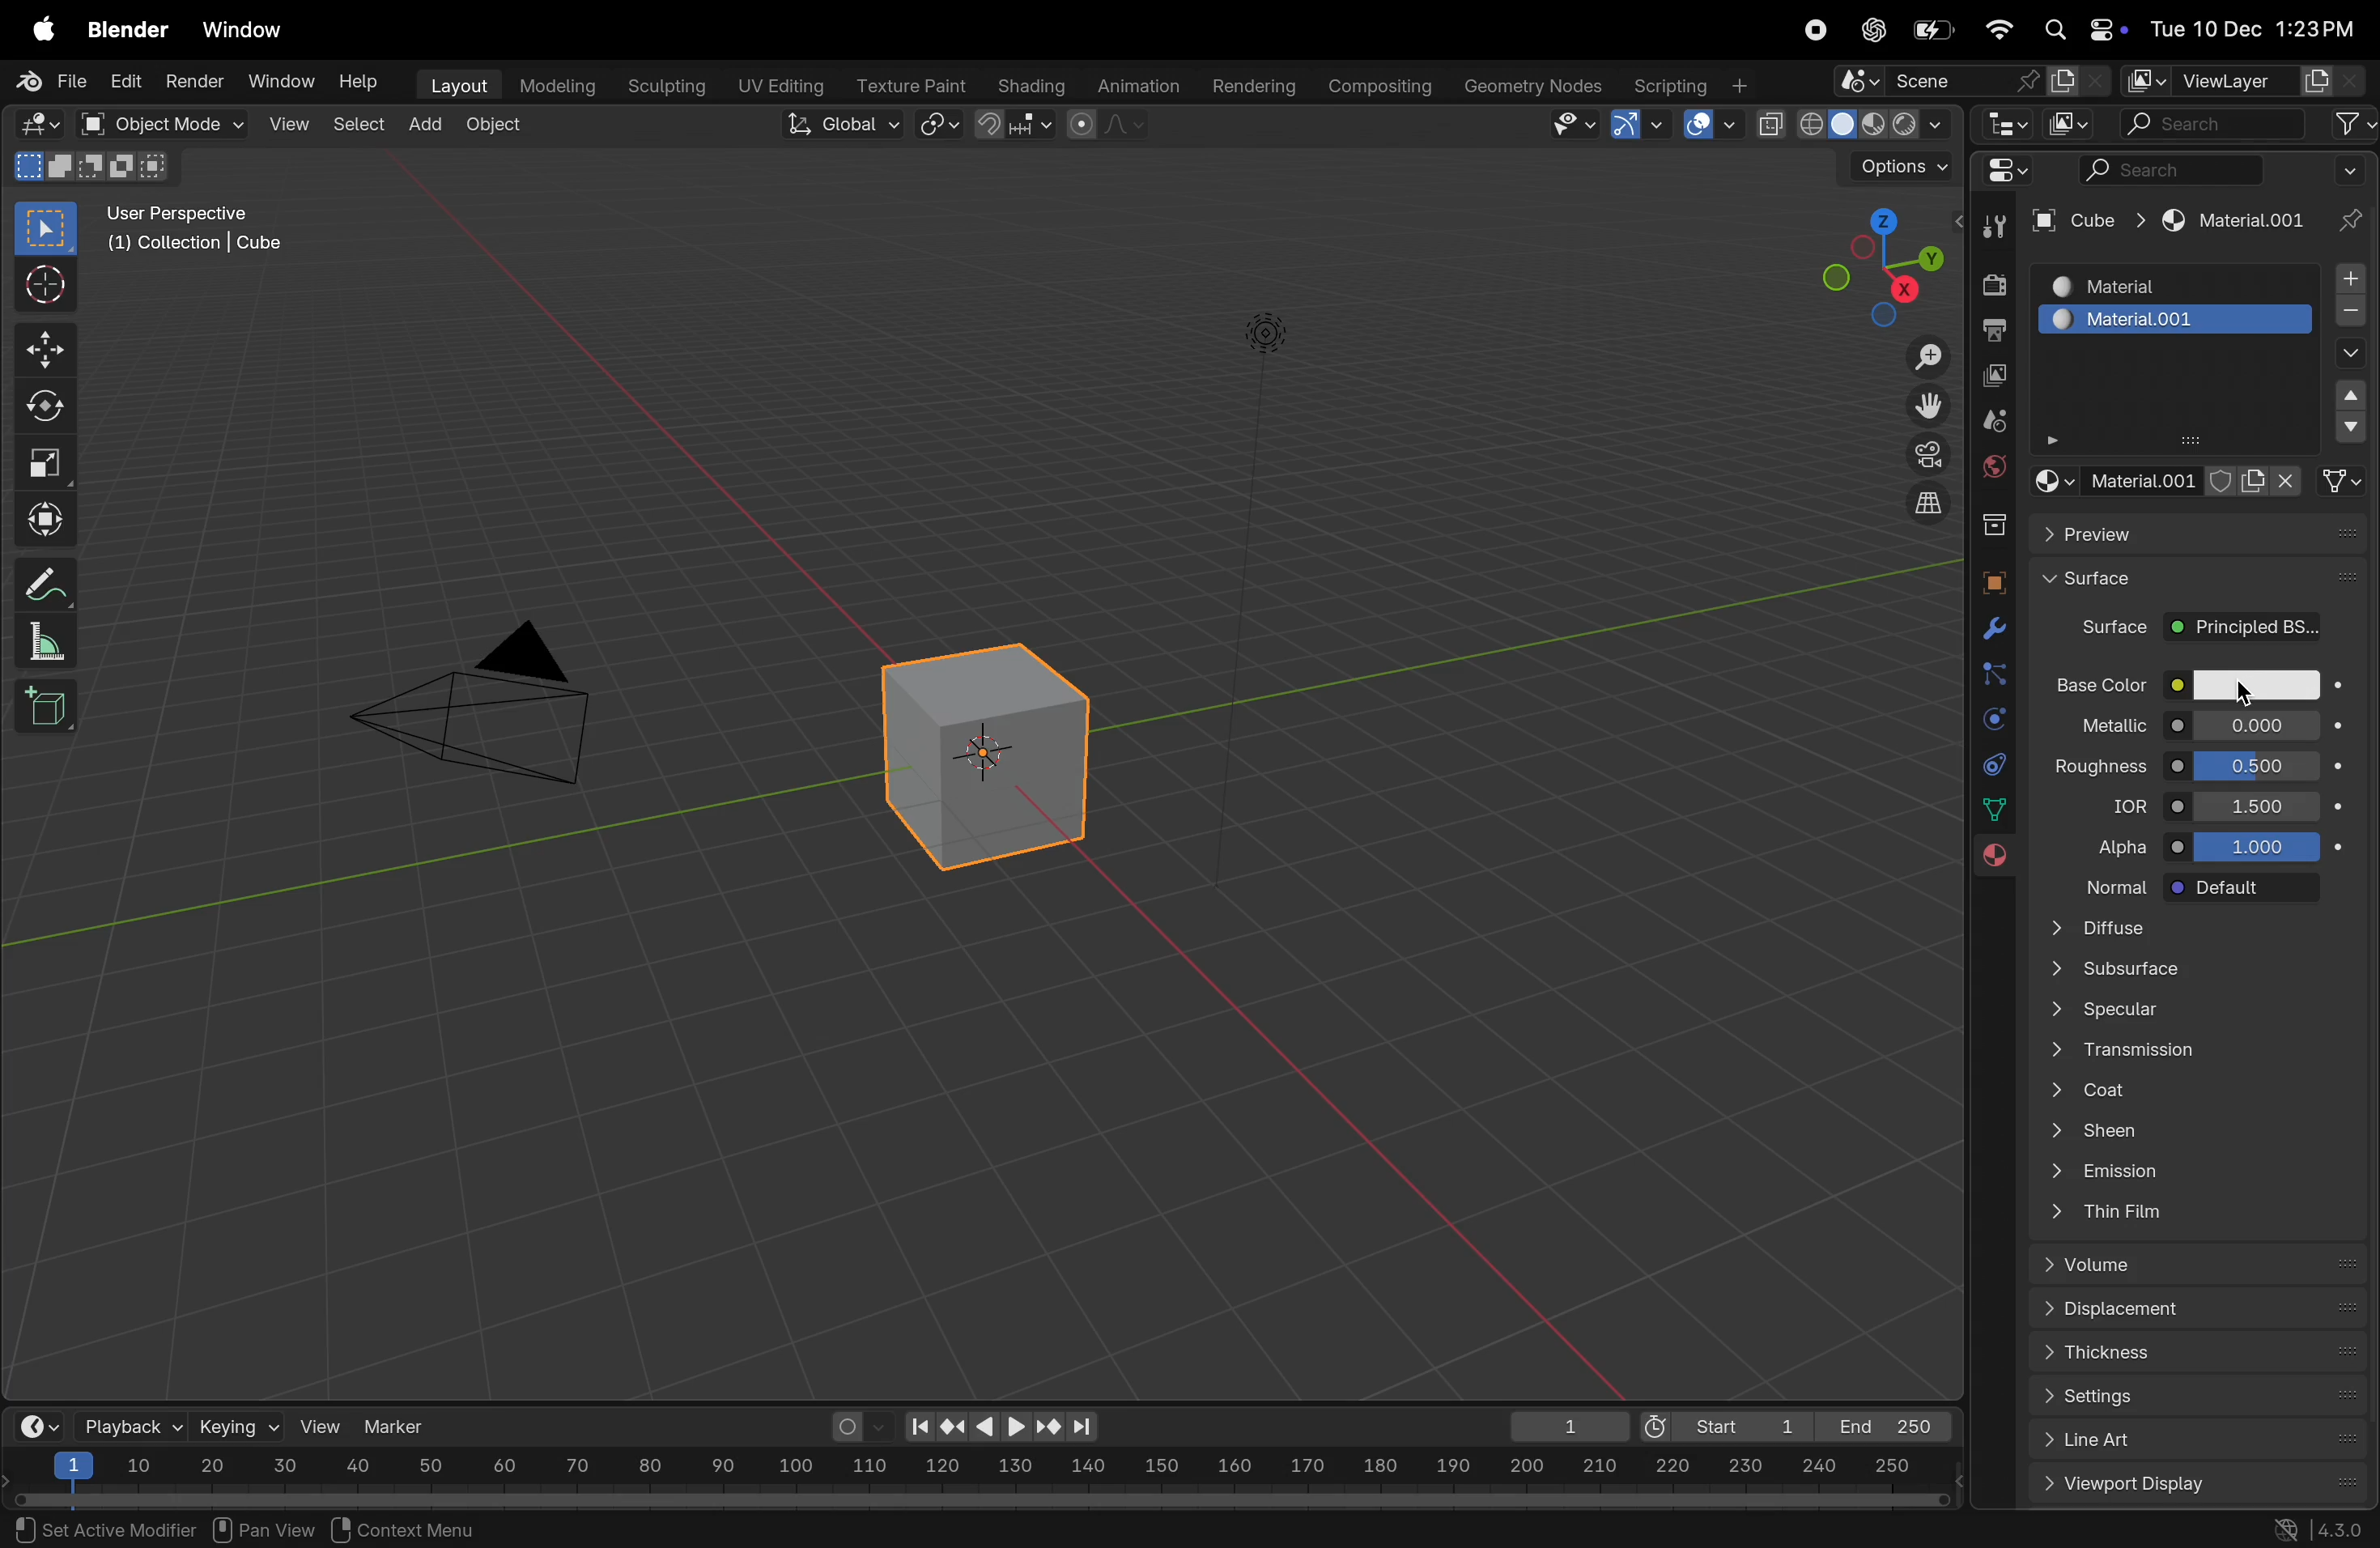  Describe the element at coordinates (2202, 1357) in the screenshot. I see `thickness` at that location.